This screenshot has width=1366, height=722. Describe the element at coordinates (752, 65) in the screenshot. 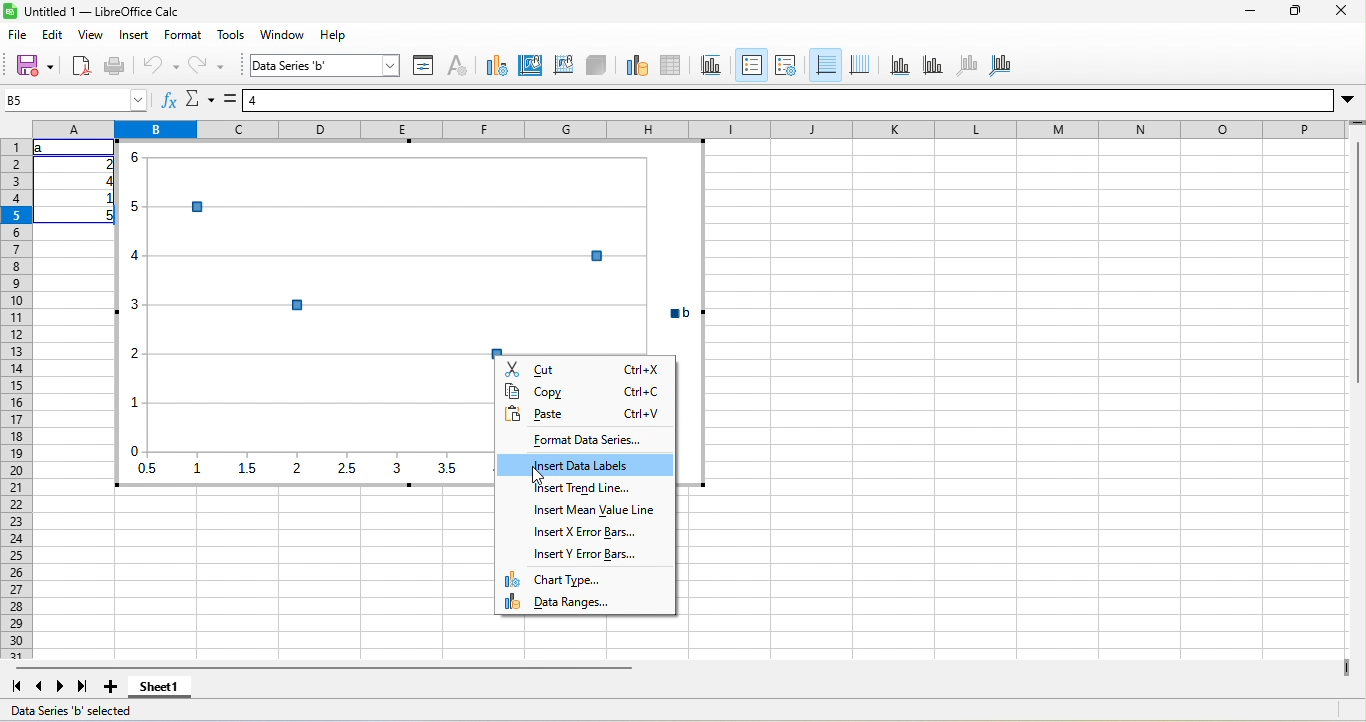

I see `legend on/off` at that location.